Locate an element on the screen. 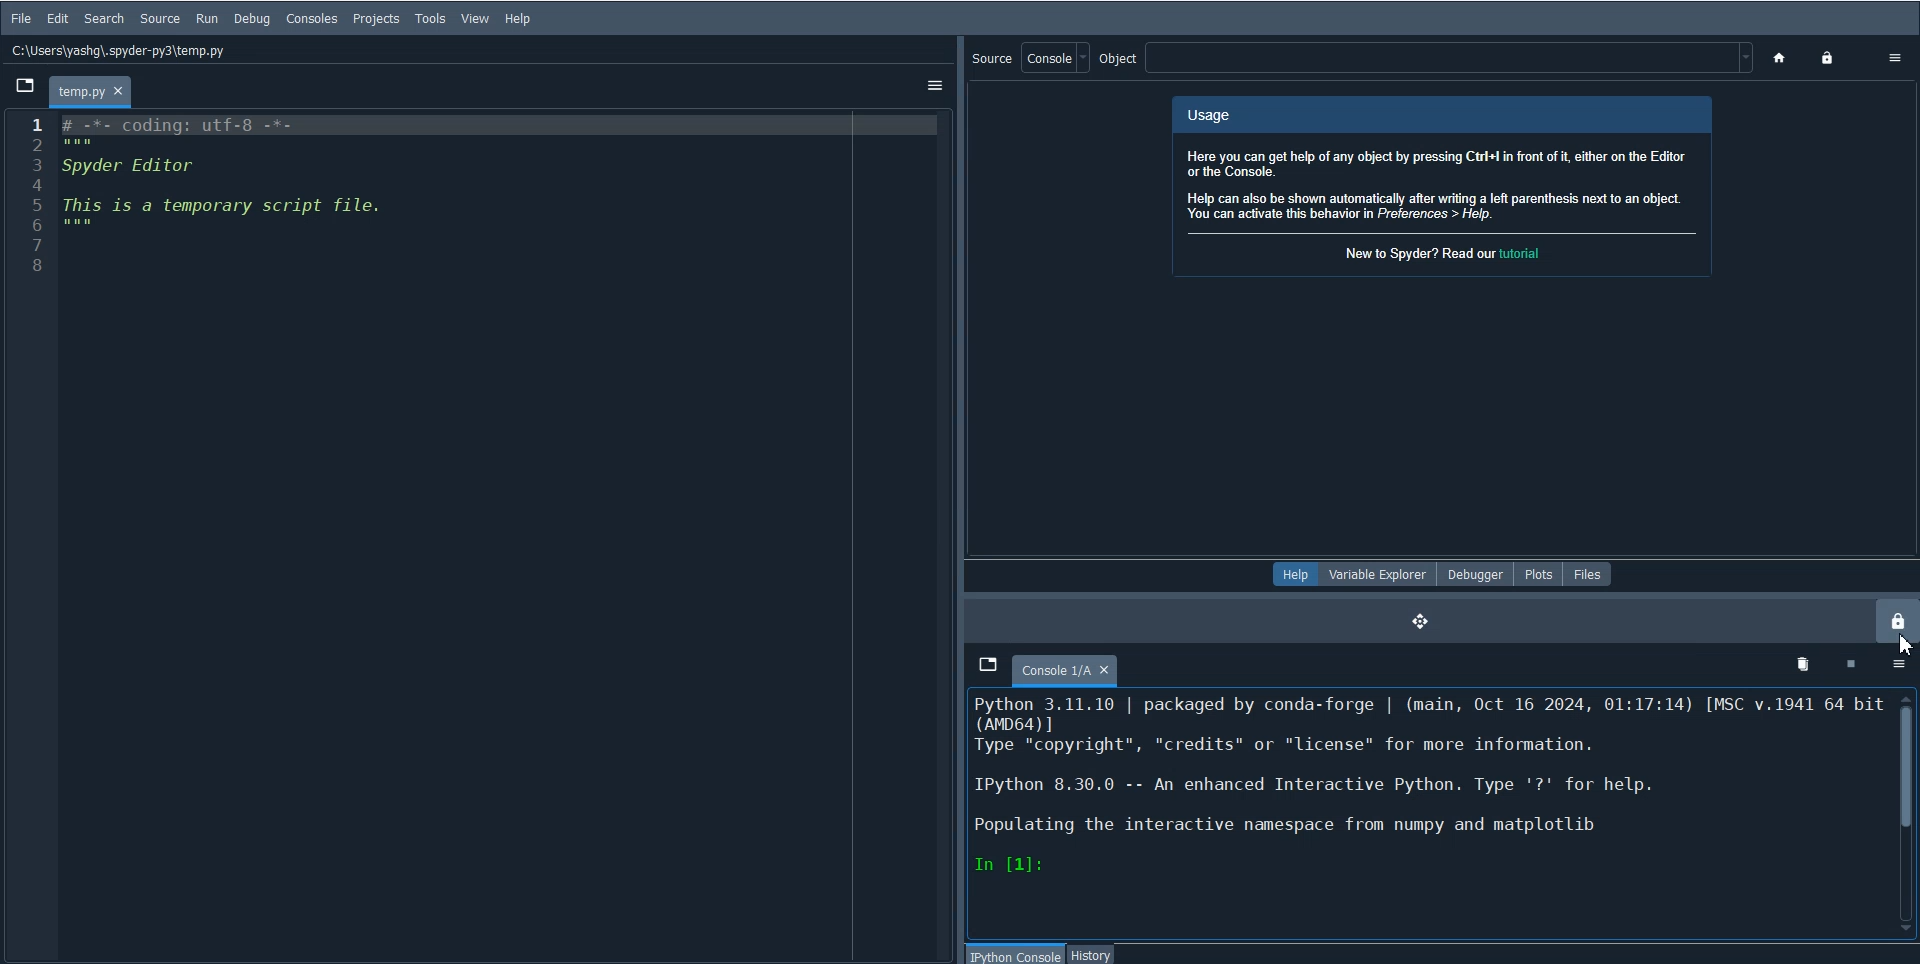 The height and width of the screenshot is (964, 1920). File is located at coordinates (22, 19).